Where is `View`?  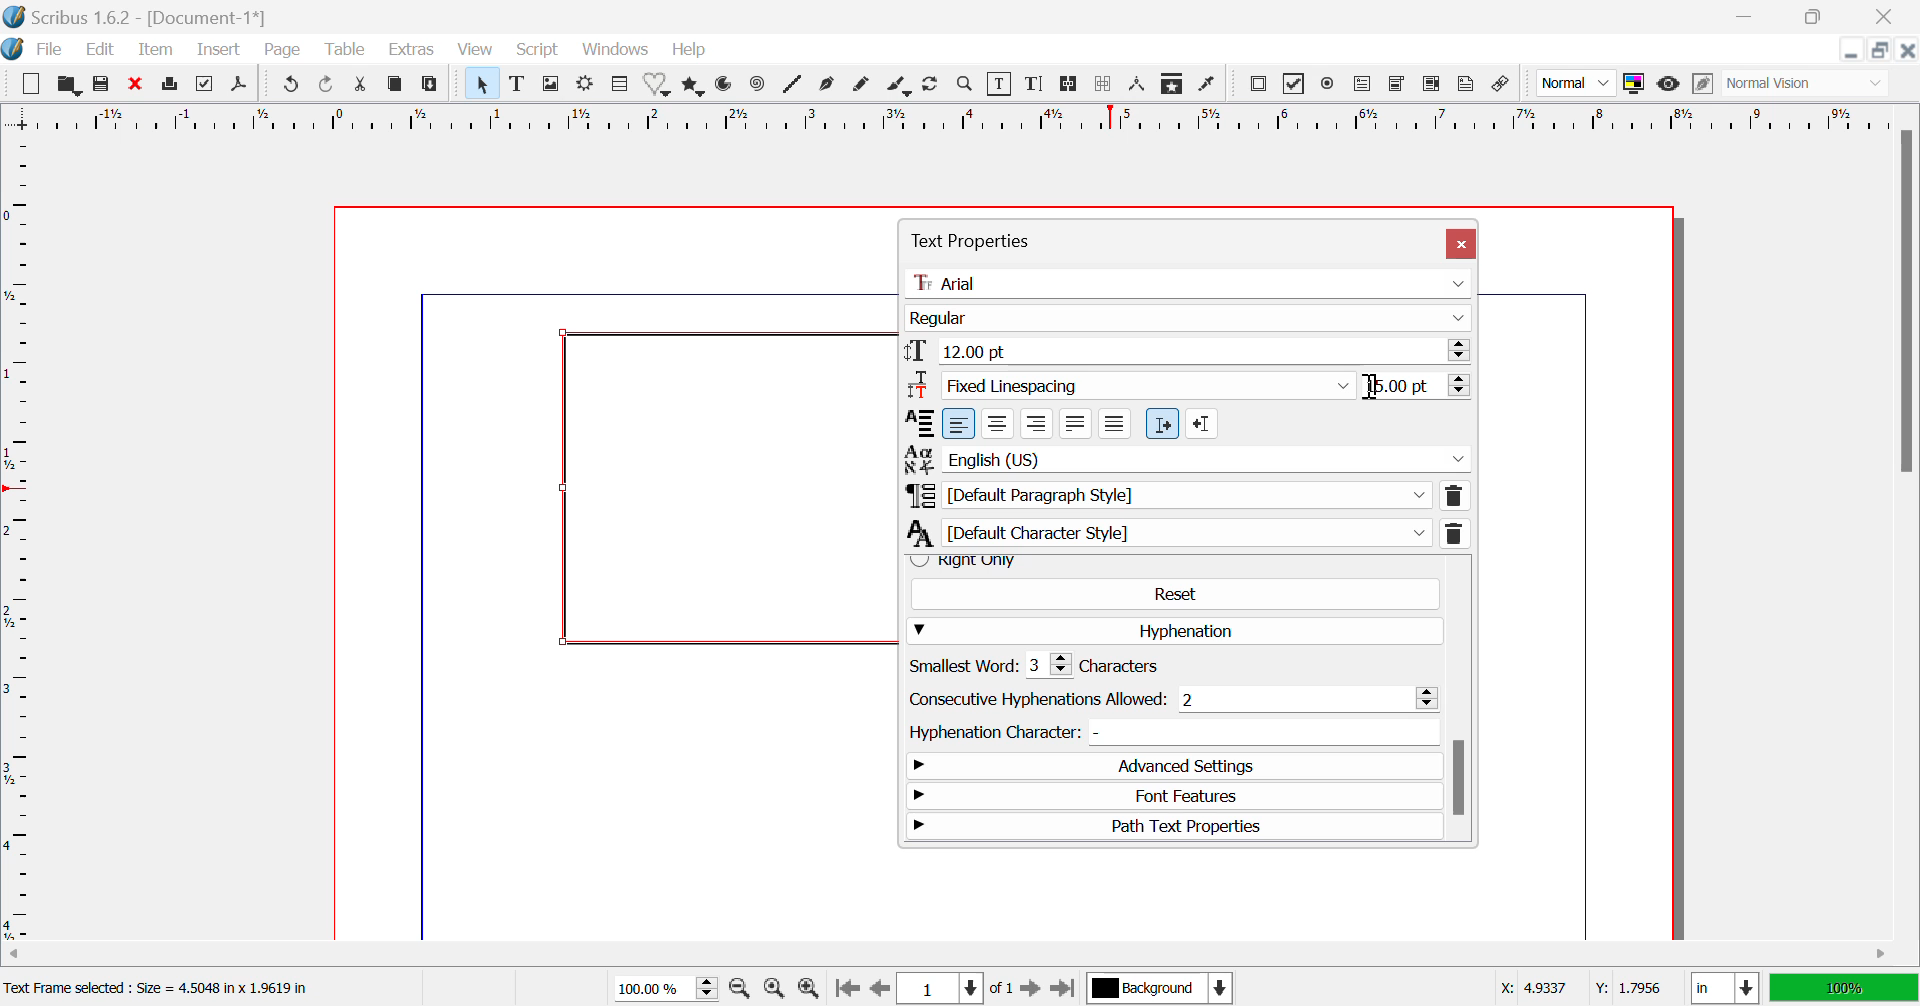
View is located at coordinates (476, 51).